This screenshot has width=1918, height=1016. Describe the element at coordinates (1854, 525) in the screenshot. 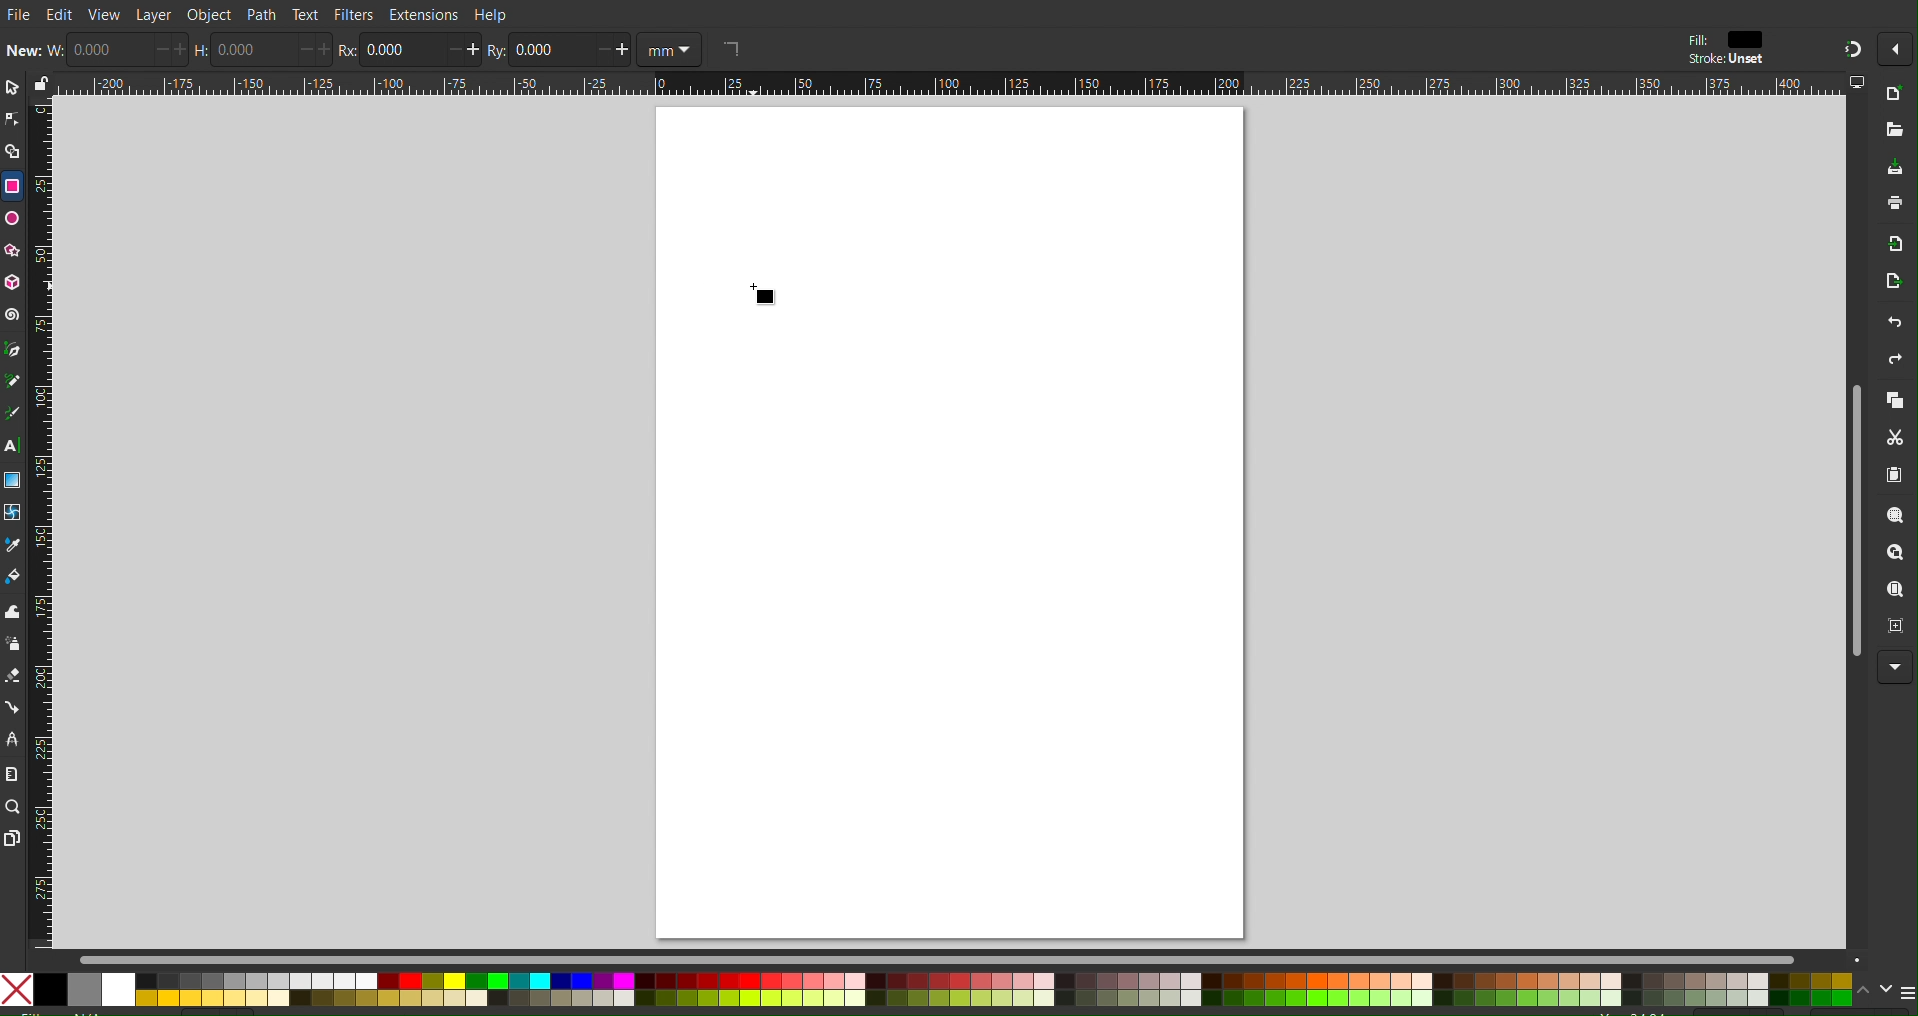

I see `Scrollbar` at that location.